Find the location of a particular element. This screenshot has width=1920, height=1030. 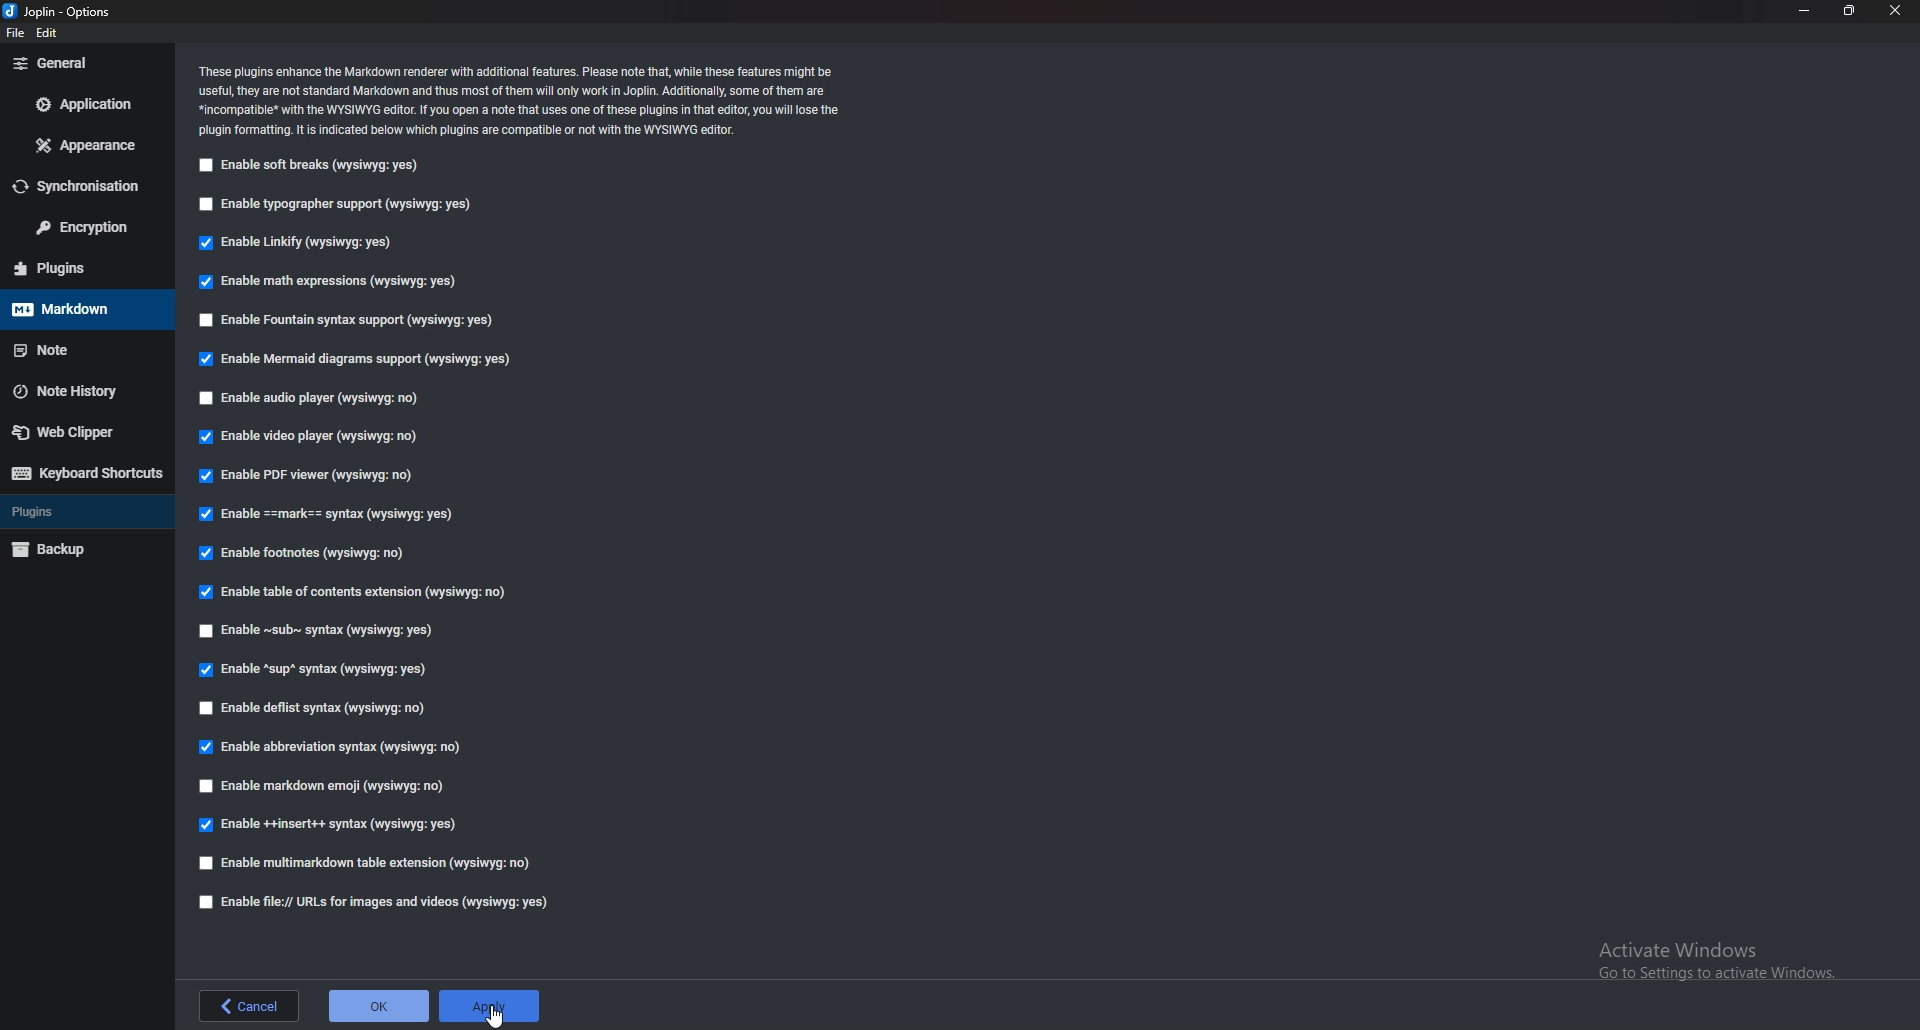

Enable Sub syntax is located at coordinates (320, 631).